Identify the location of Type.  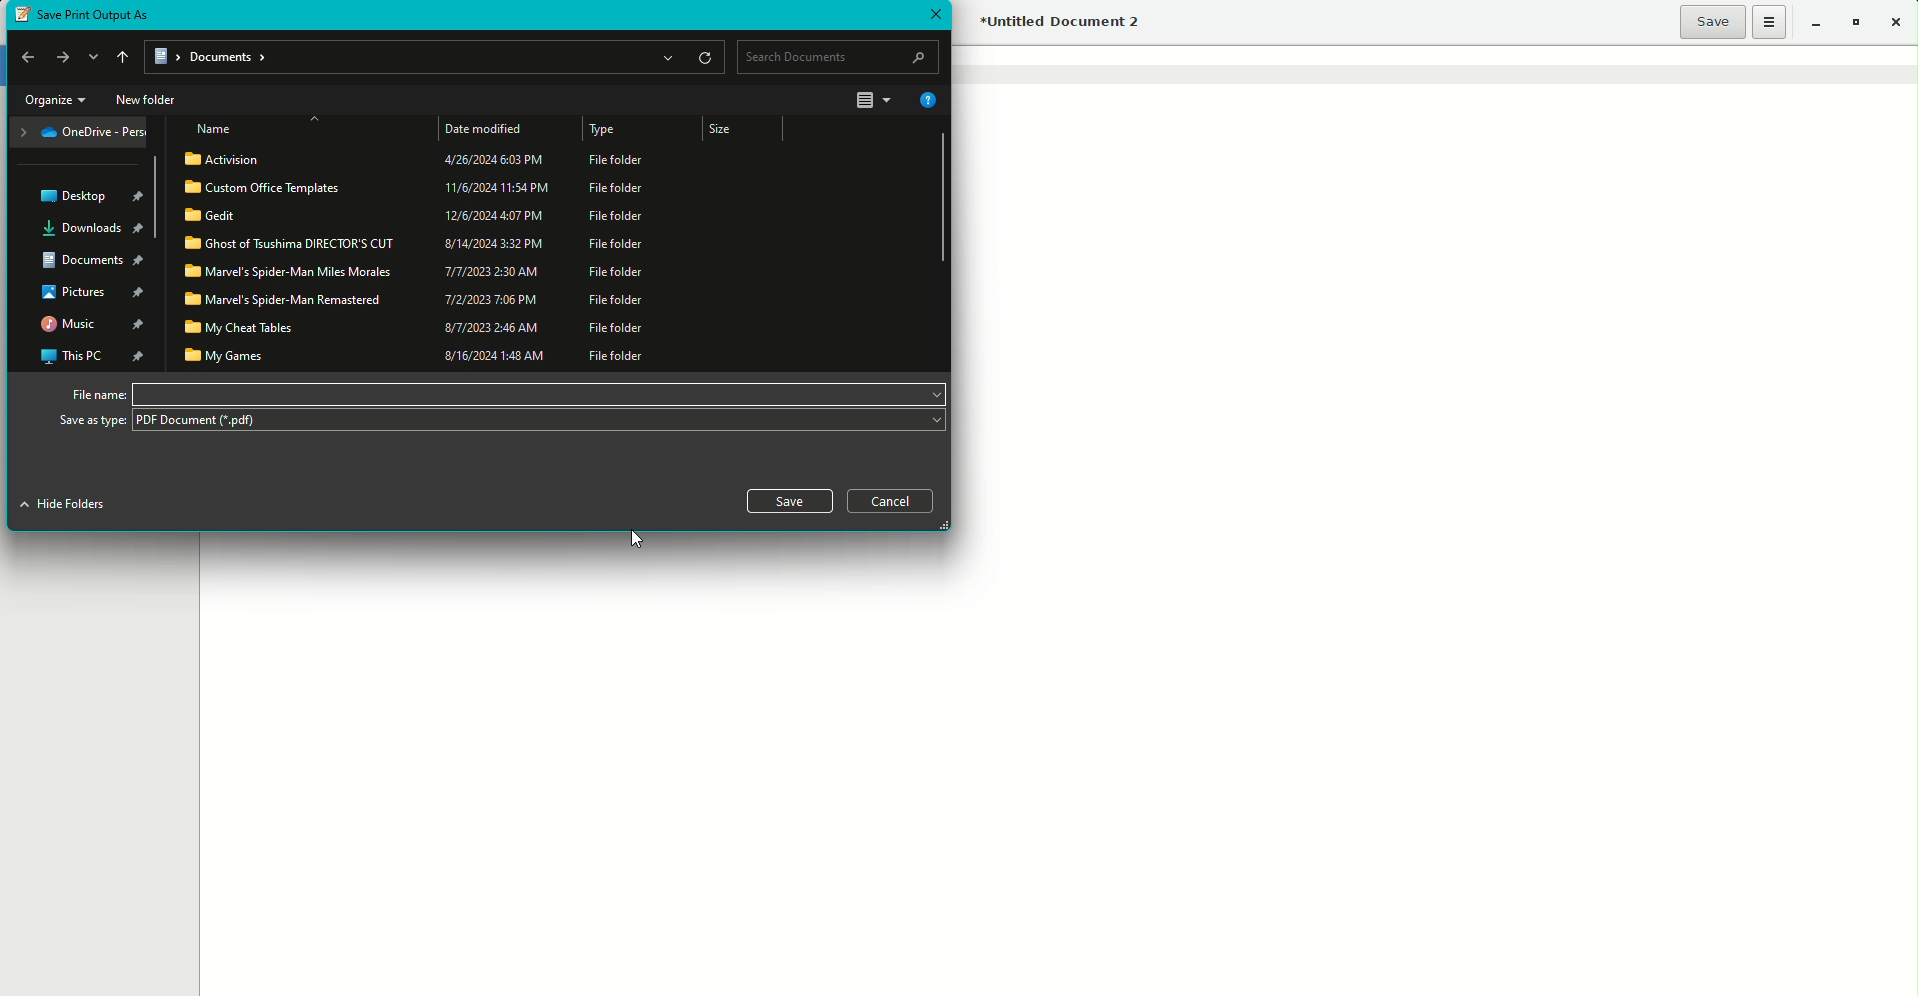
(605, 132).